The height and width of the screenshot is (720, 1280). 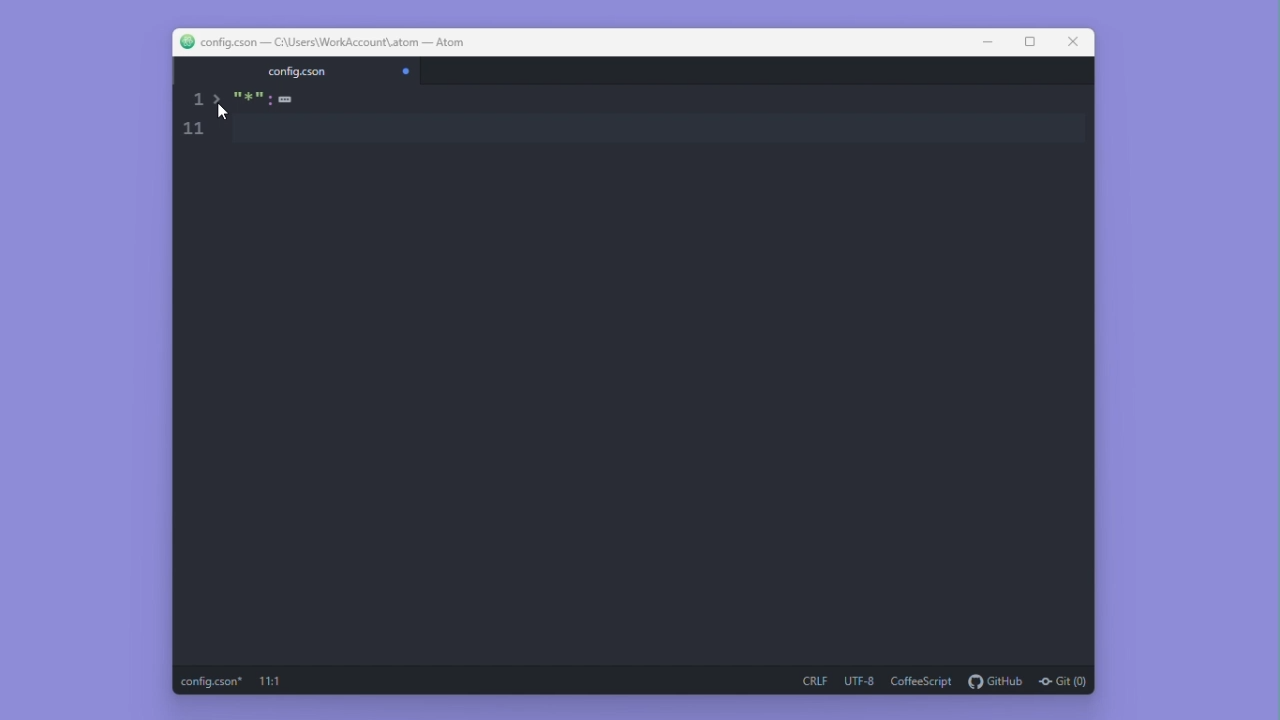 What do you see at coordinates (182, 42) in the screenshot?
I see `logo` at bounding box center [182, 42].